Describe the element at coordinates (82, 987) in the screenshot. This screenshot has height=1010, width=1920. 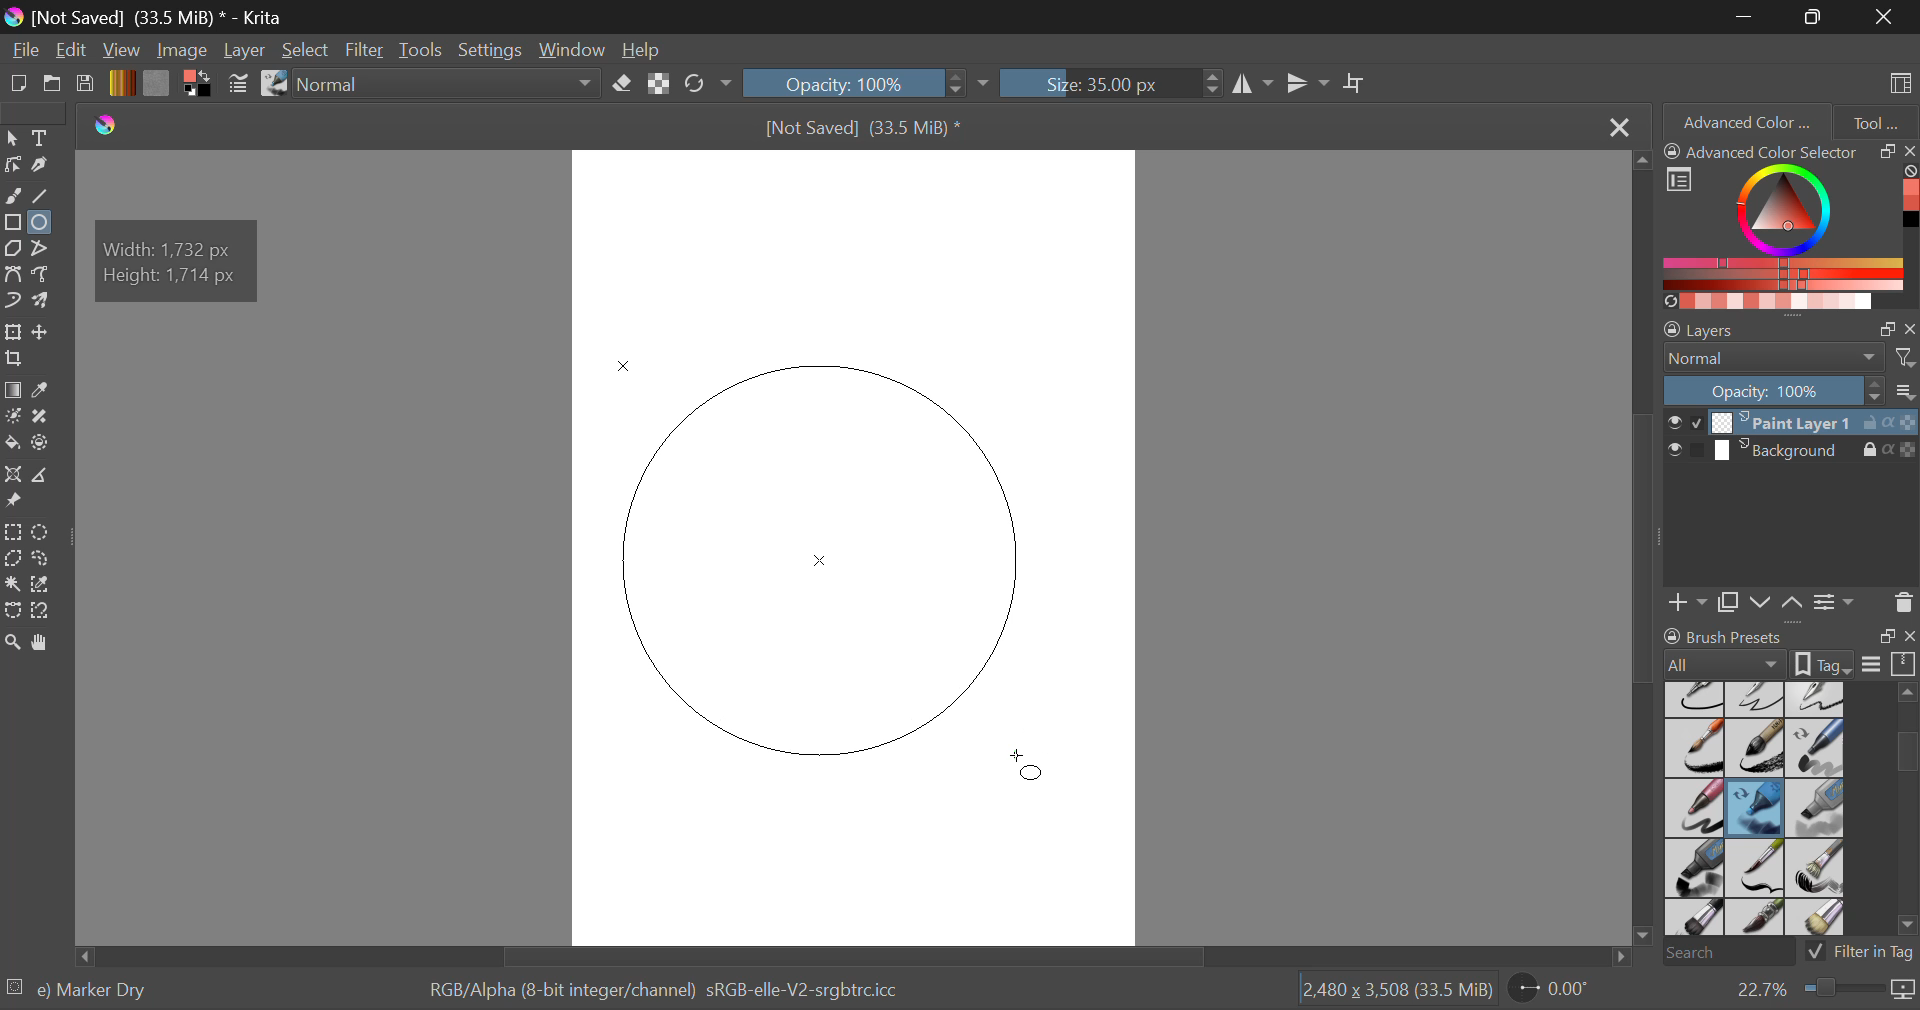
I see `Selected Brush Preset` at that location.